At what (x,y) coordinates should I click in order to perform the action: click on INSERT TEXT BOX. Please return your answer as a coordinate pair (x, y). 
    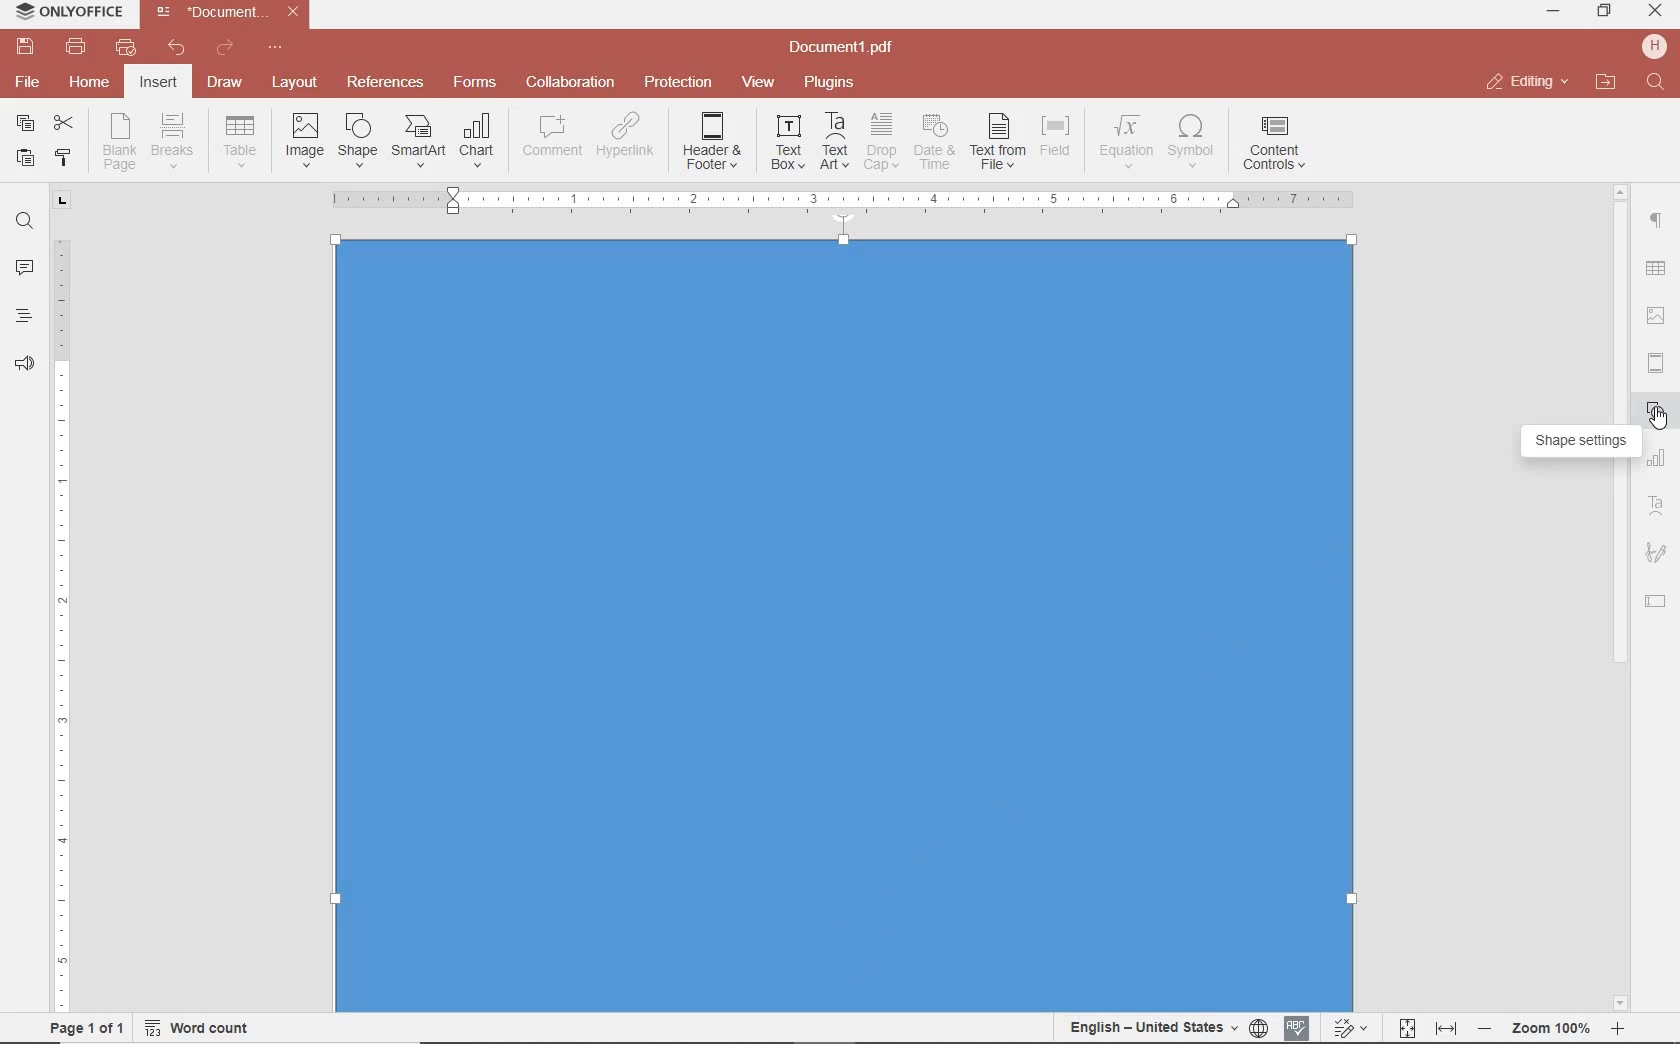
    Looking at the image, I should click on (787, 141).